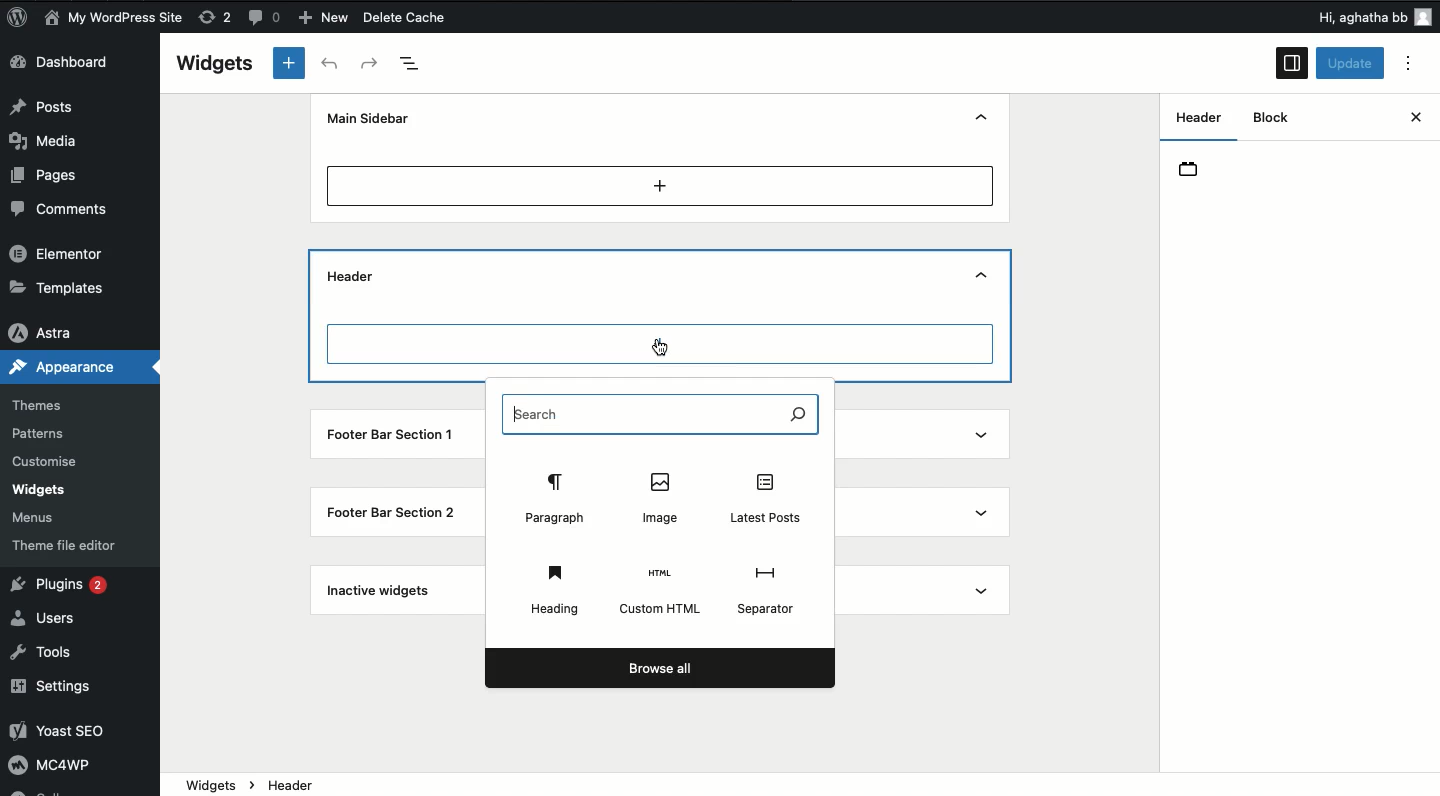 Image resolution: width=1440 pixels, height=796 pixels. I want to click on Patterns, so click(44, 434).